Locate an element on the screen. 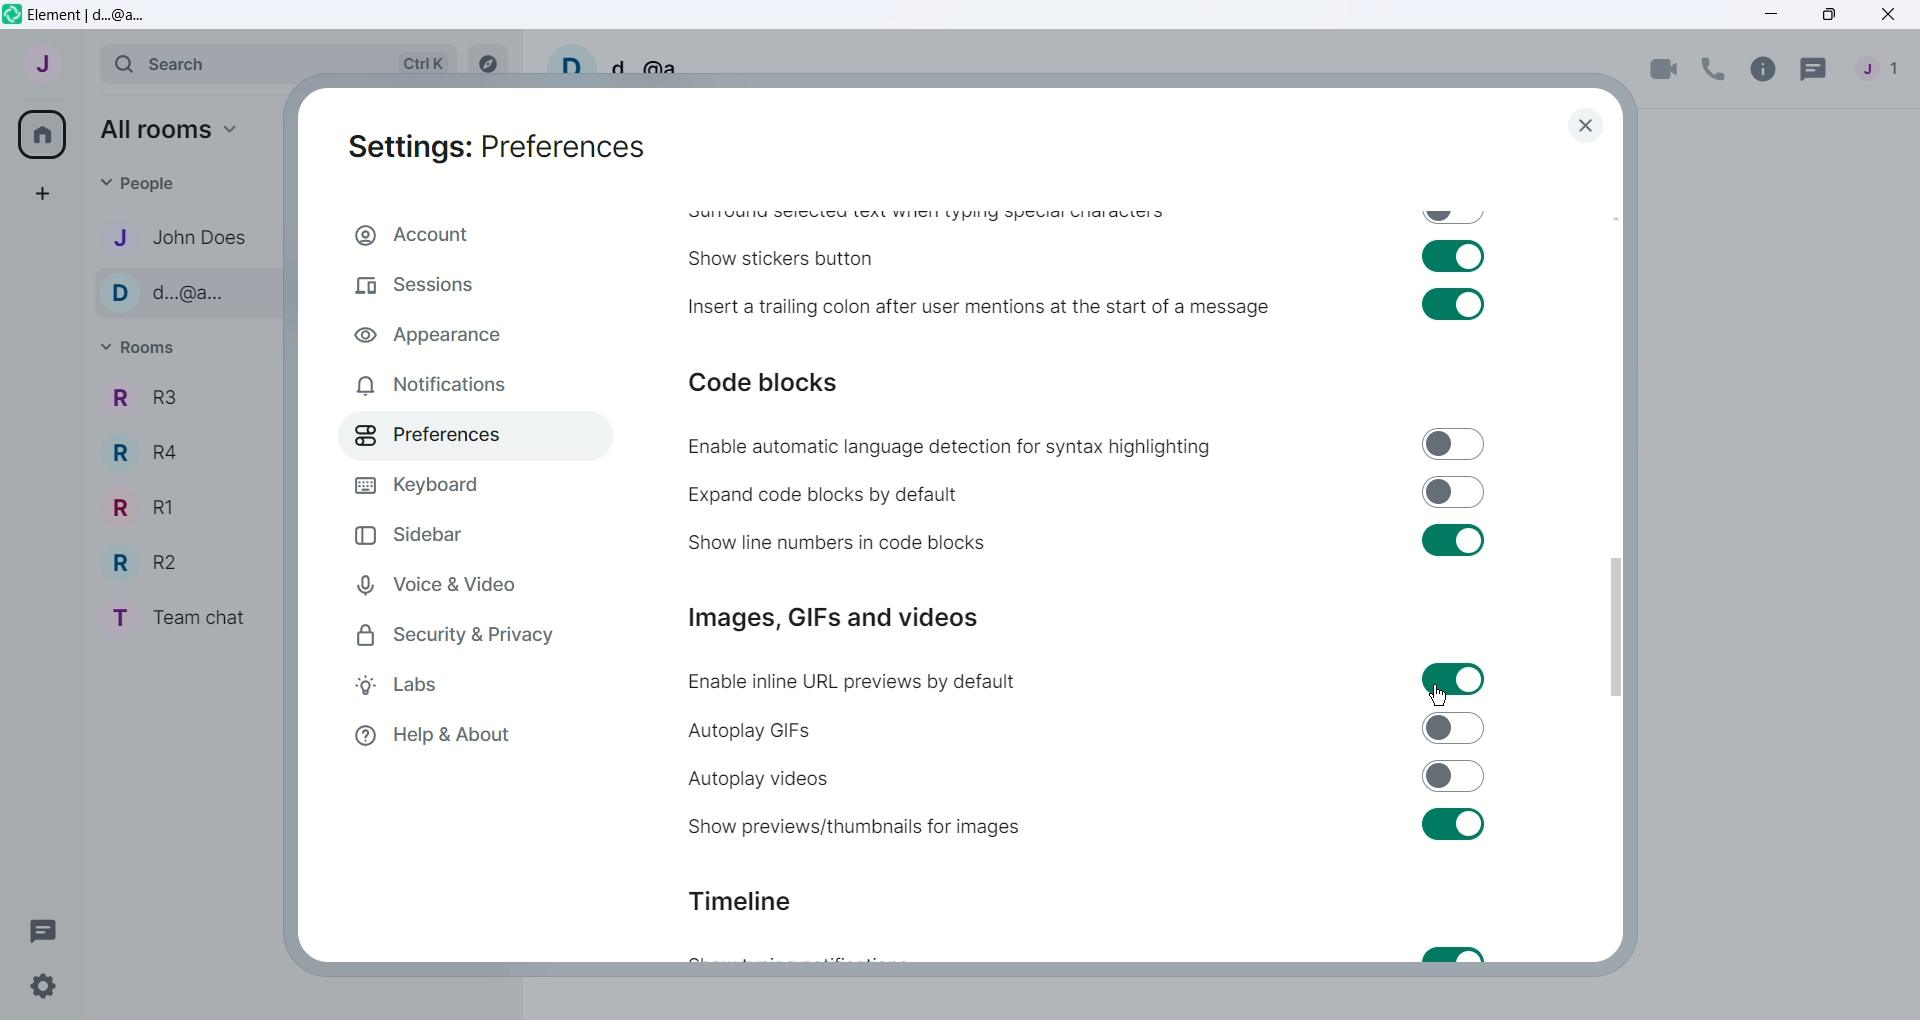  Enable automatic language detection for syntax highlighting is located at coordinates (950, 446).